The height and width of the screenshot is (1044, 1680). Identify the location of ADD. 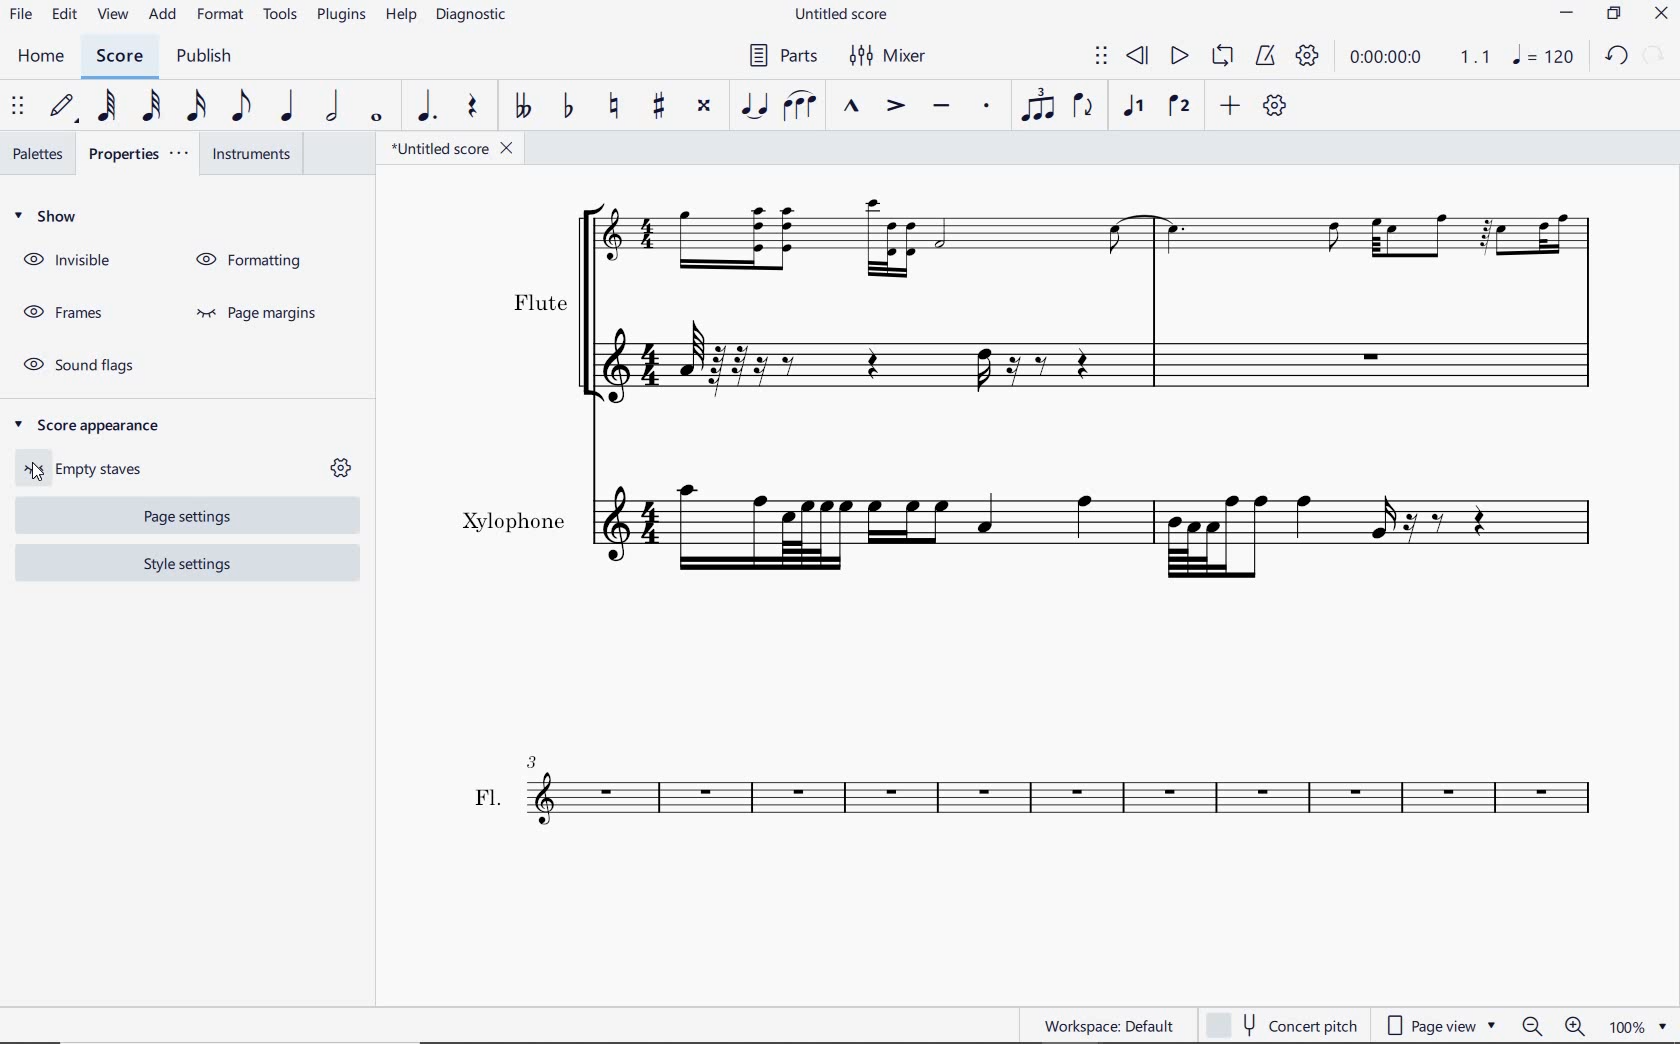
(163, 16).